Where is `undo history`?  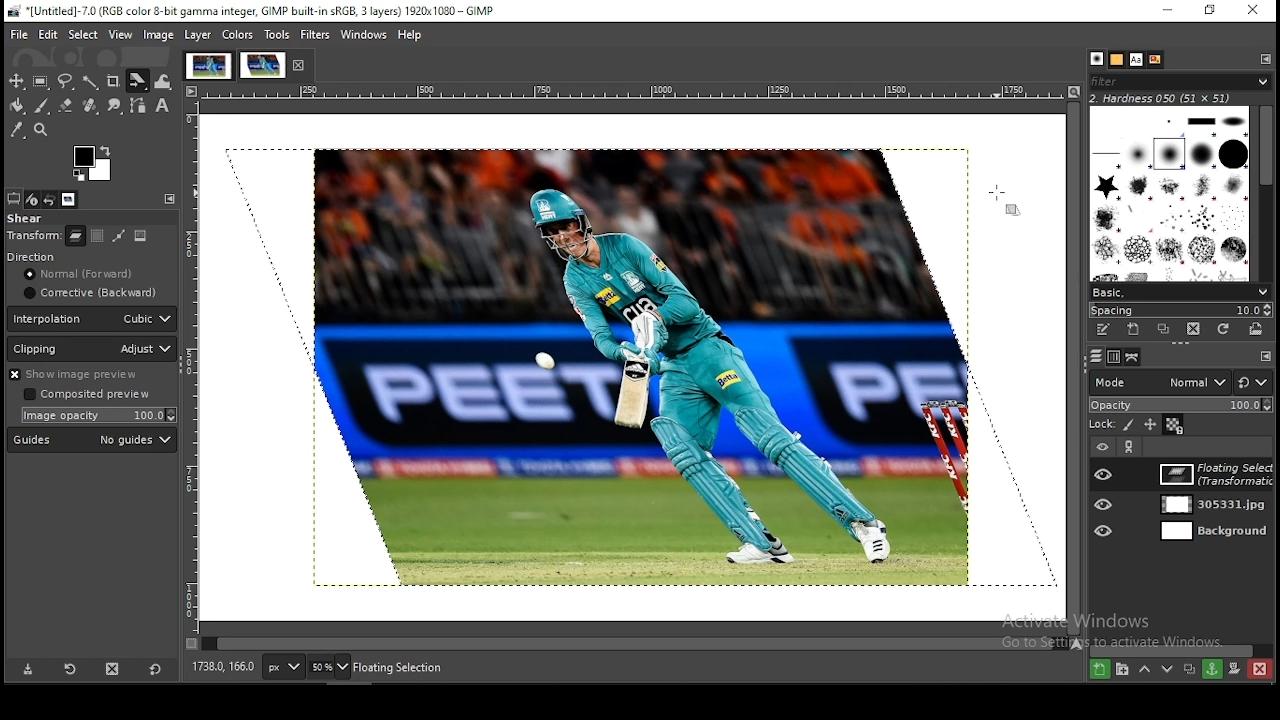 undo history is located at coordinates (52, 199).